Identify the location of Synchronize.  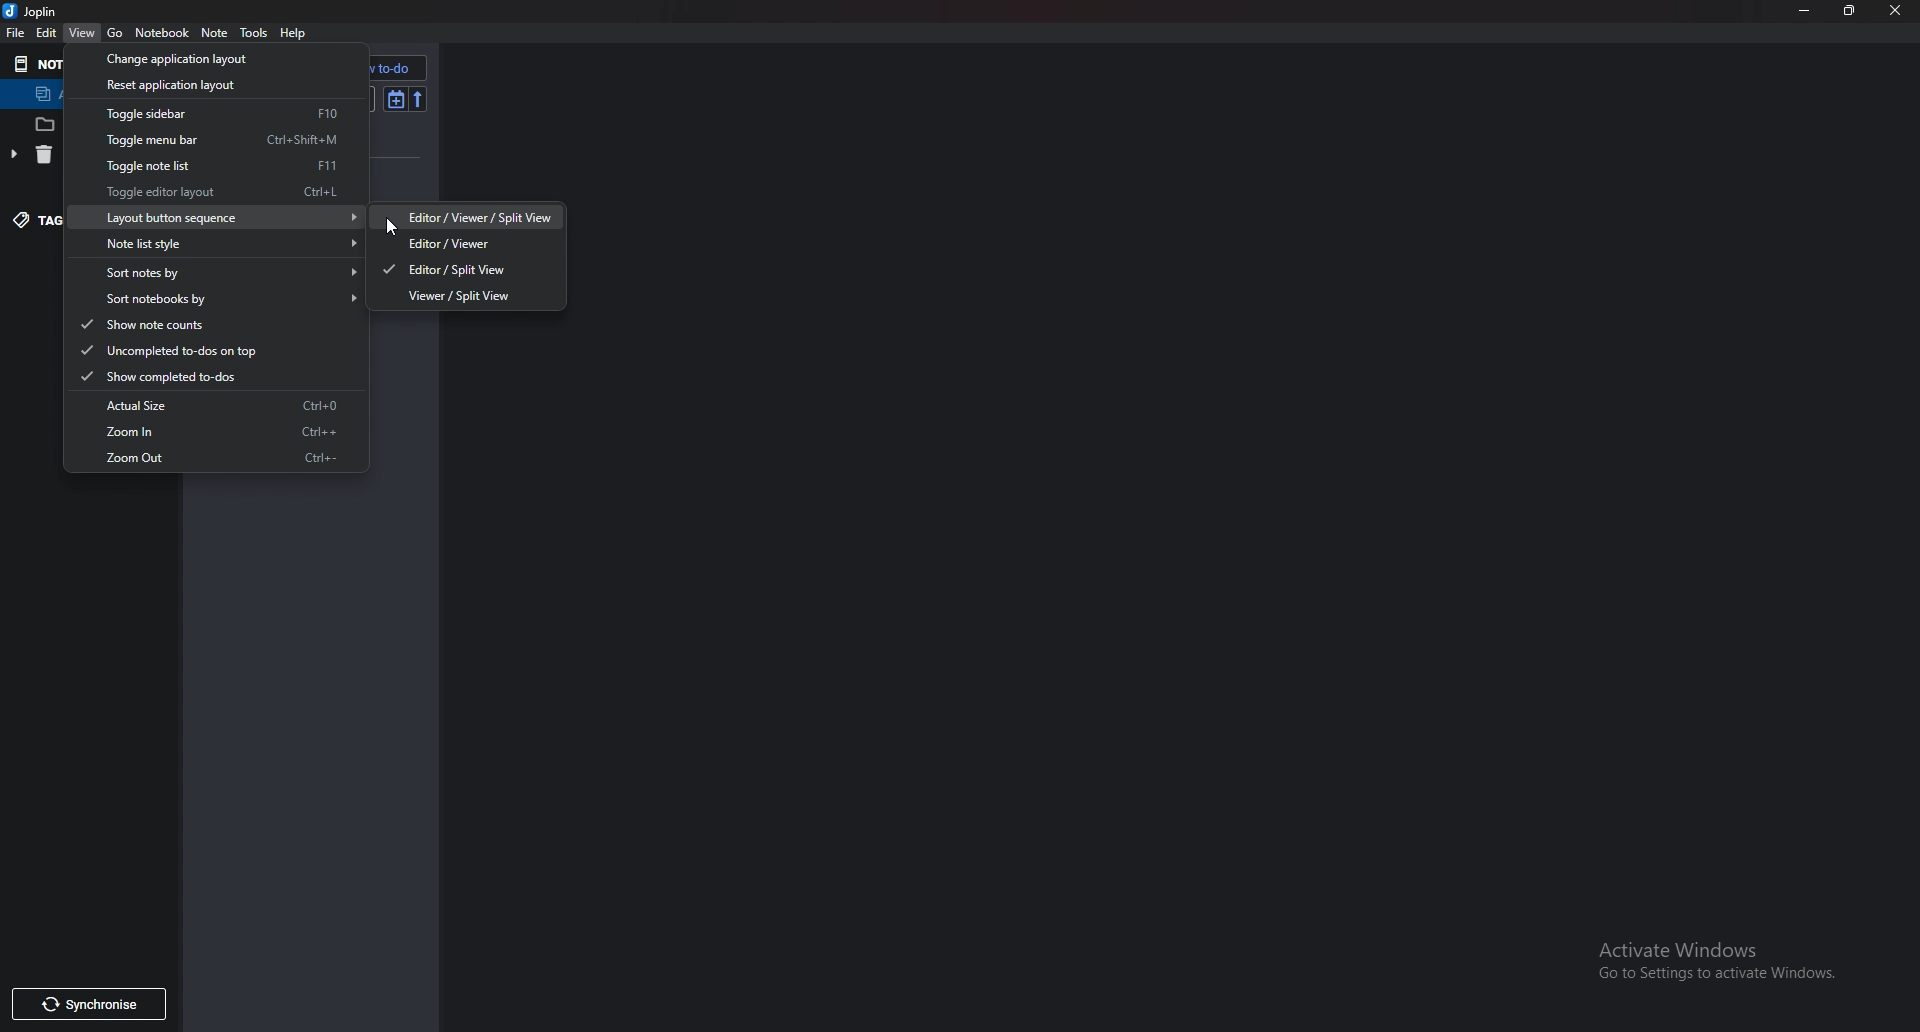
(87, 1005).